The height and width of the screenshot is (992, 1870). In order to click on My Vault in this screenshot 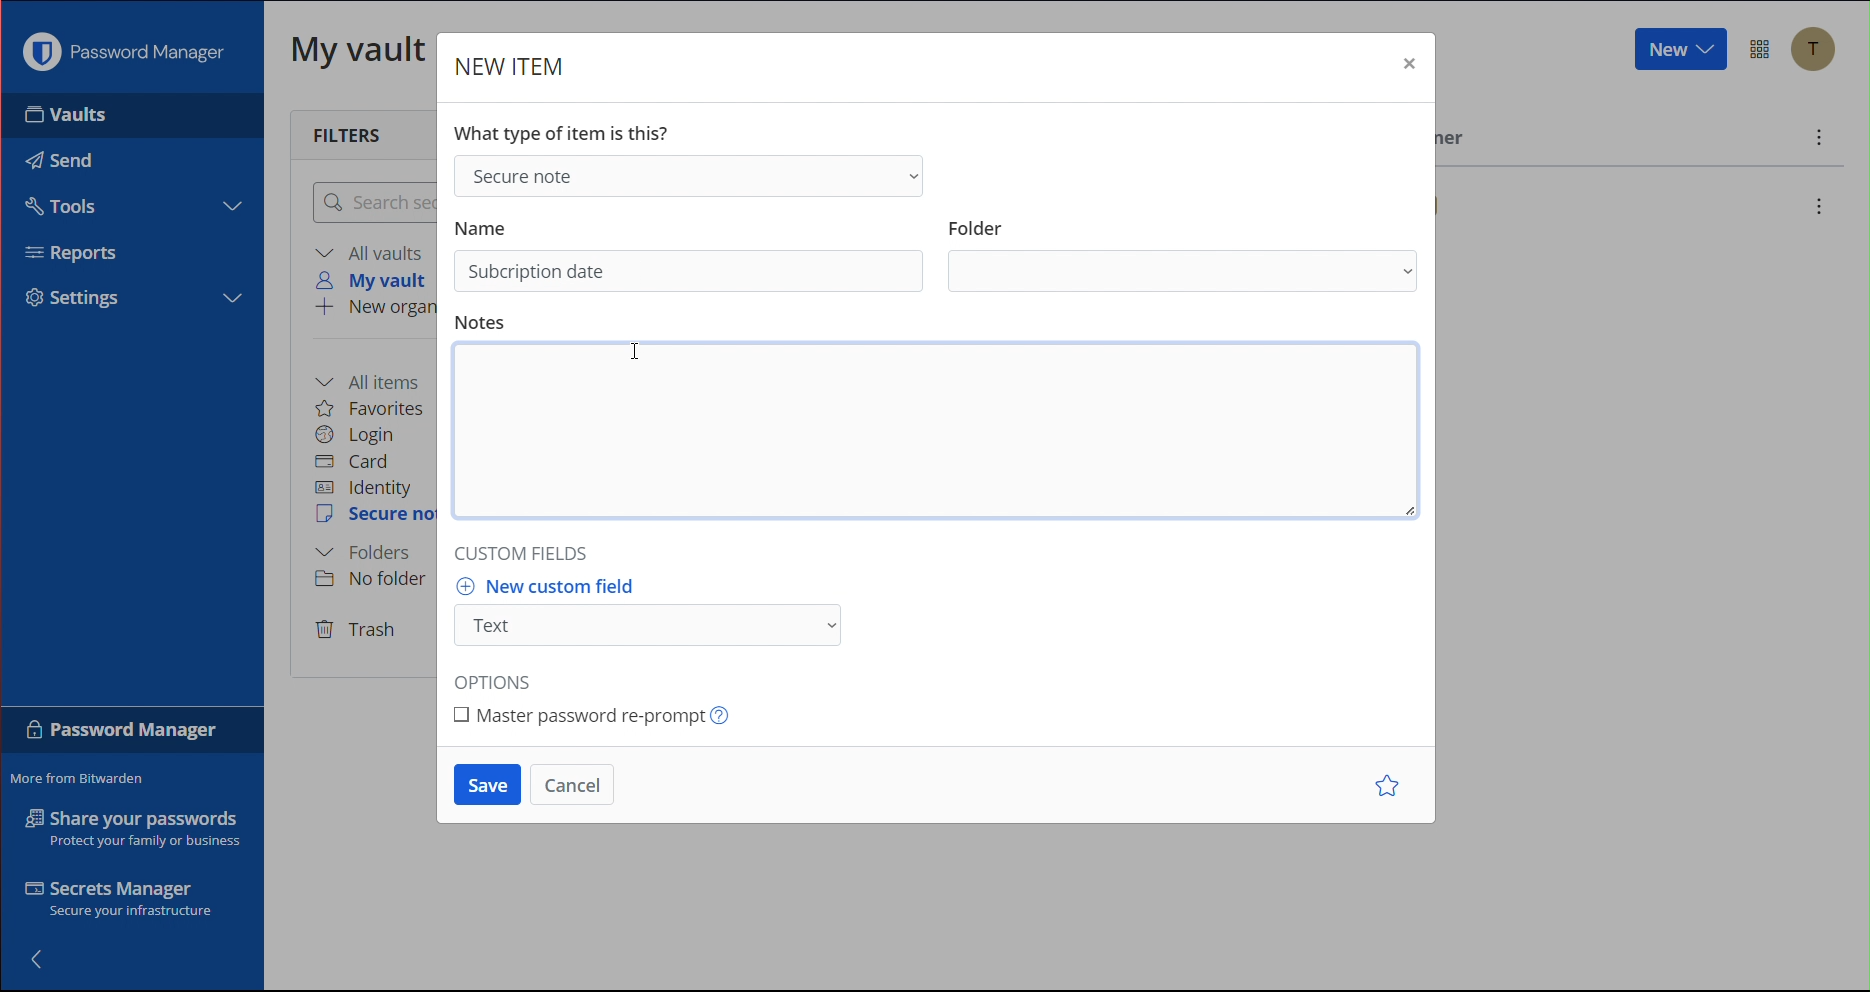, I will do `click(359, 48)`.